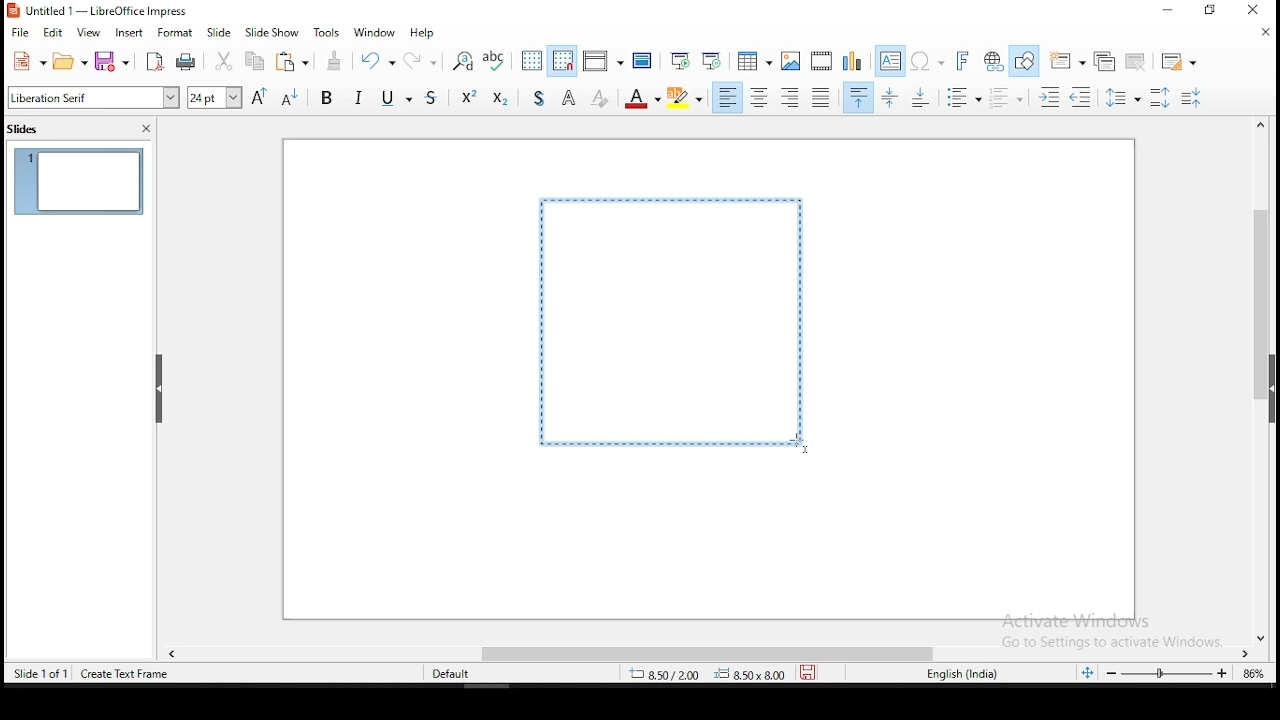 The height and width of the screenshot is (720, 1280). I want to click on justified, so click(822, 98).